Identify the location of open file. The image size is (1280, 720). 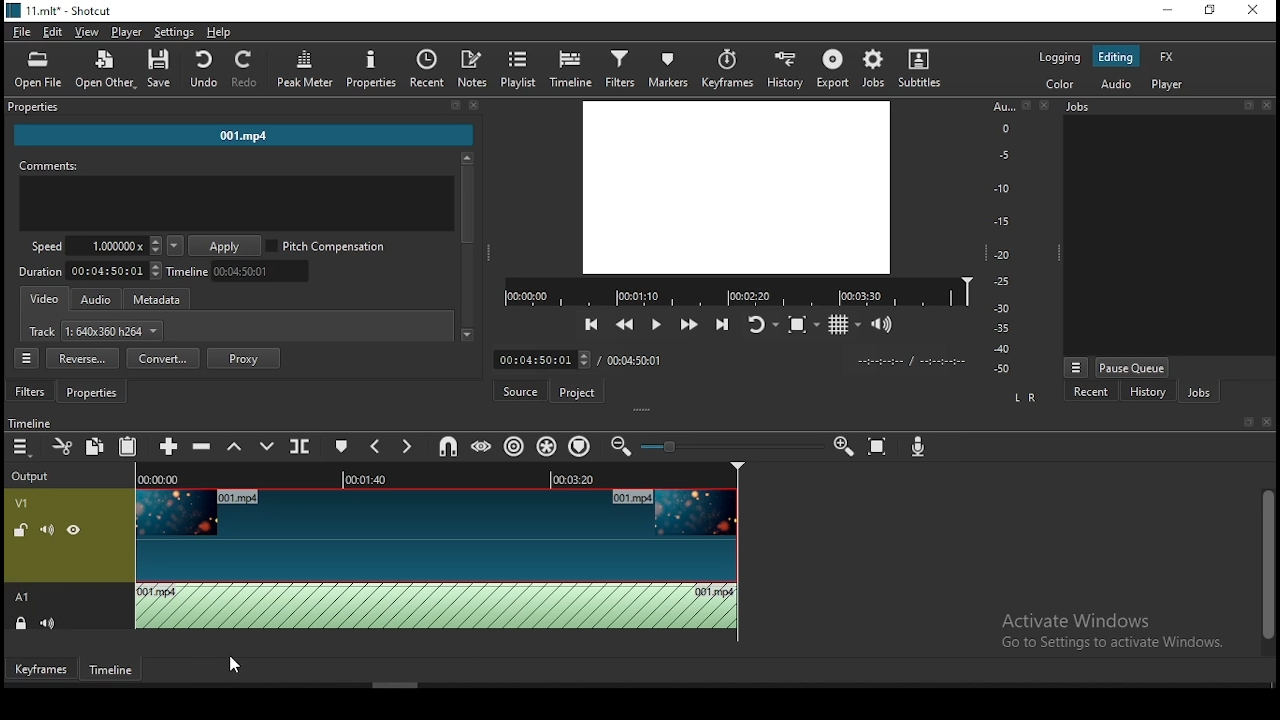
(39, 70).